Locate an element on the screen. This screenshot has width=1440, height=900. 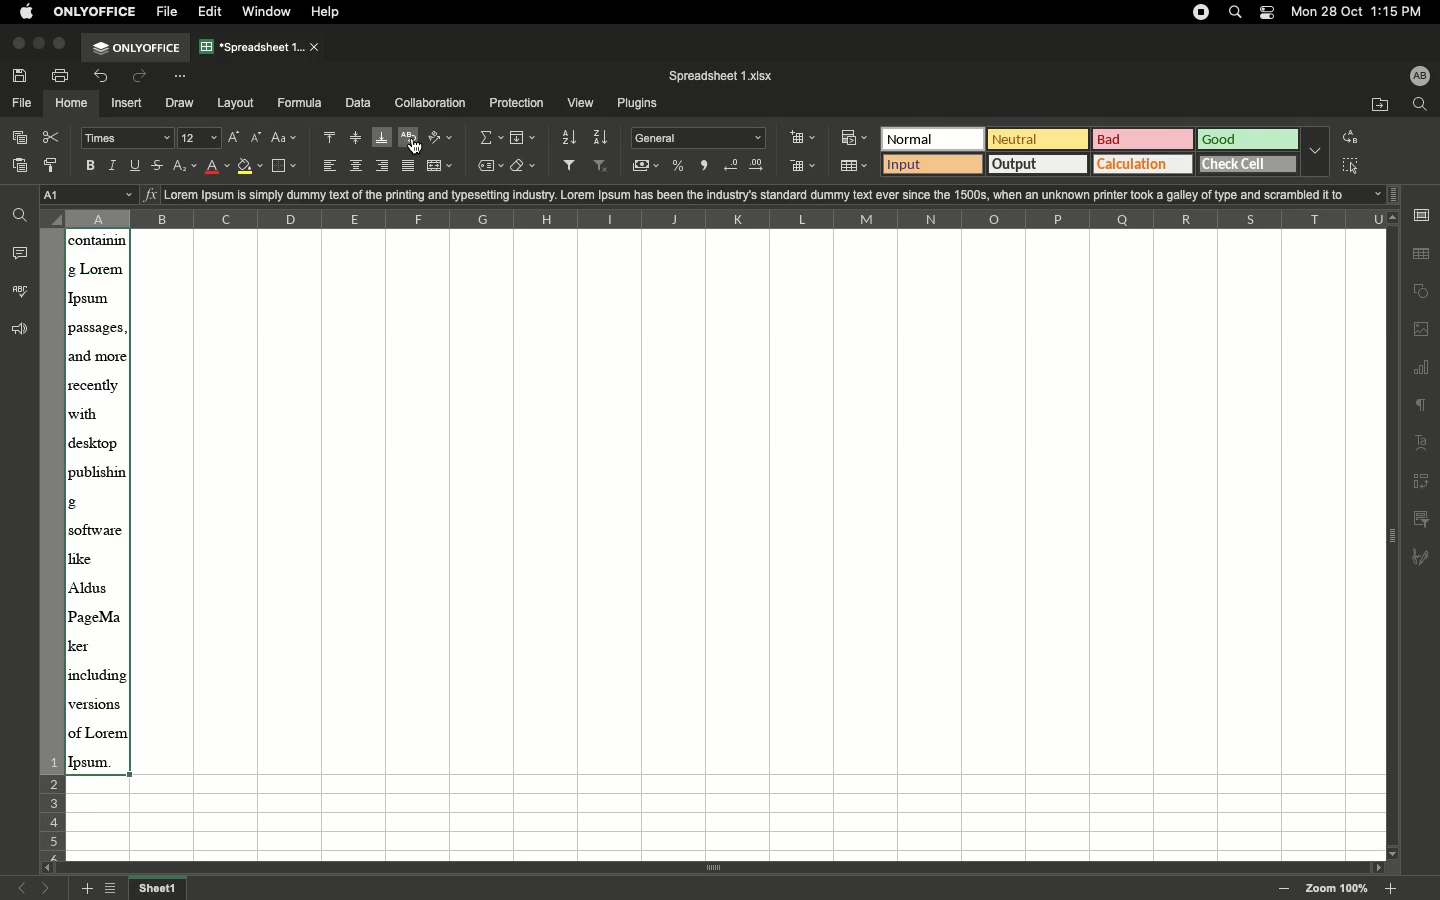
Increase font size is located at coordinates (235, 138).